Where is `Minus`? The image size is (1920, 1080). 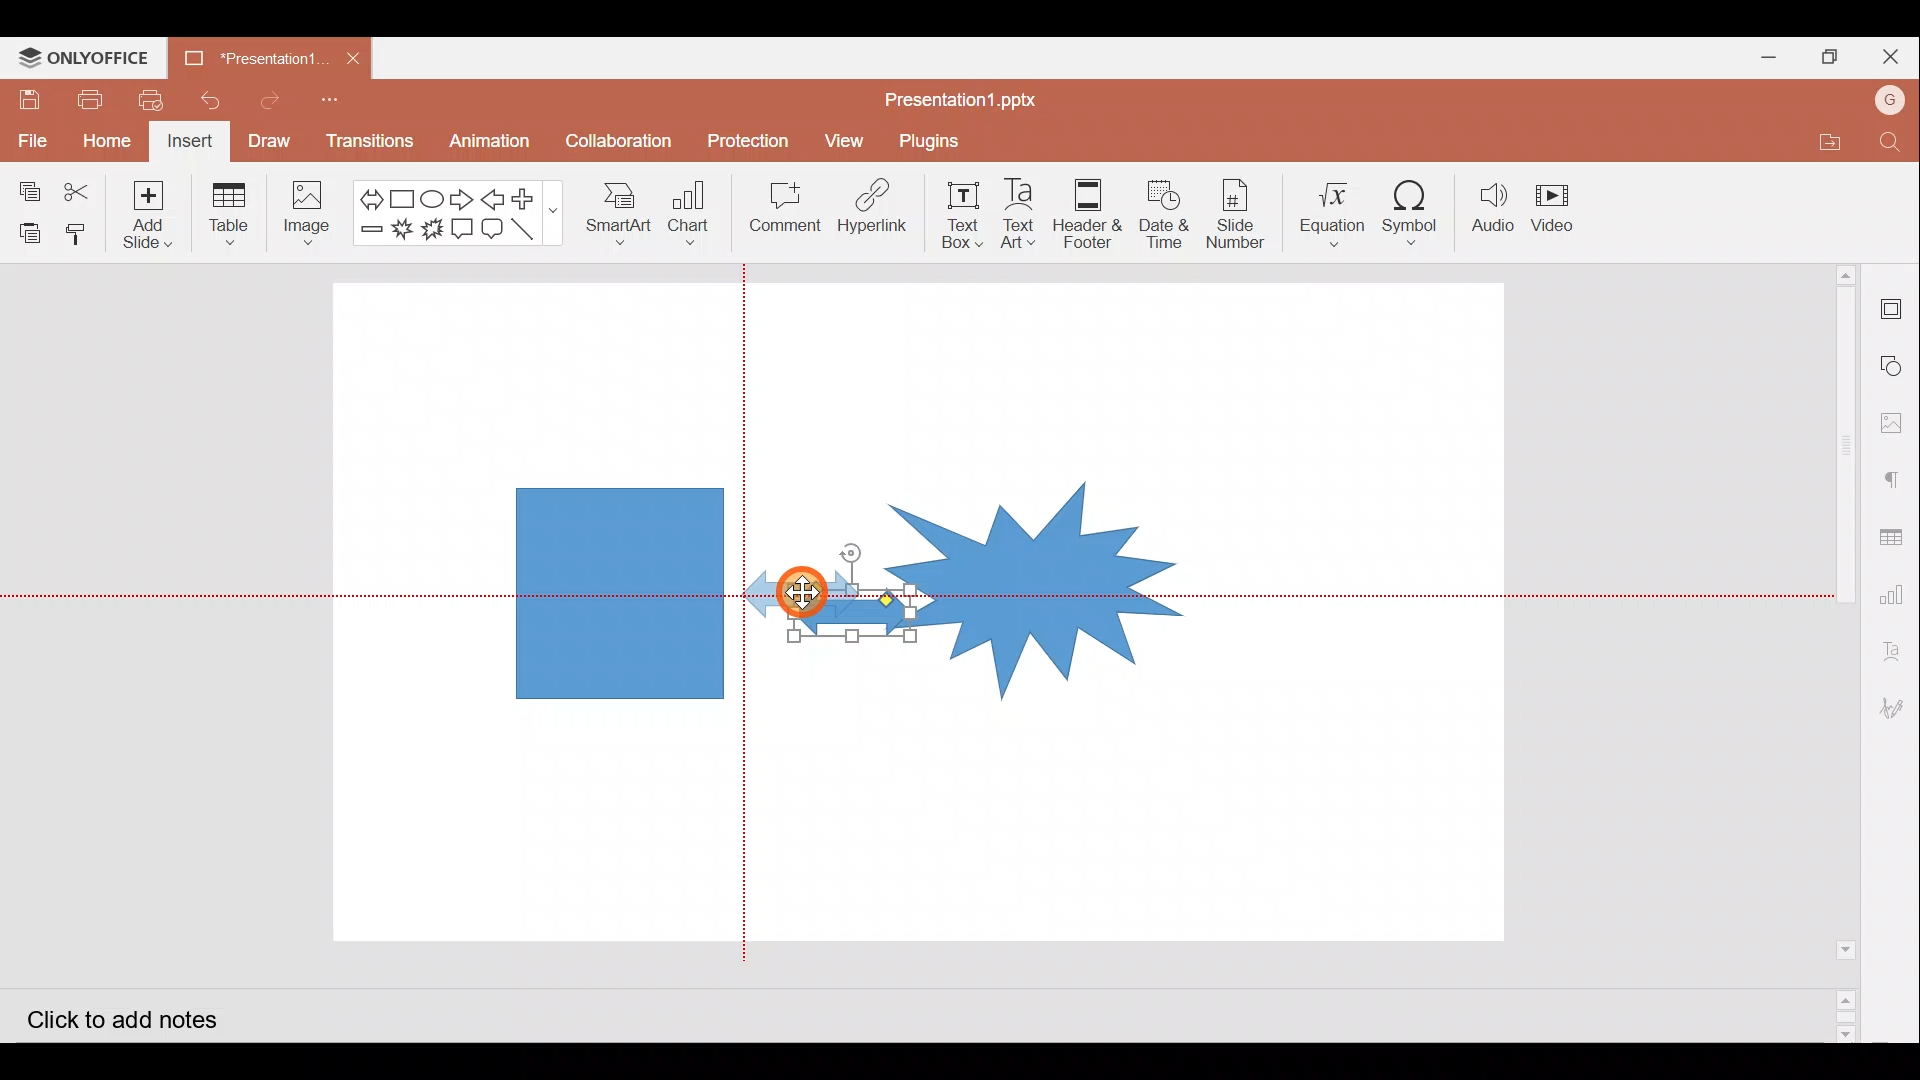
Minus is located at coordinates (368, 233).